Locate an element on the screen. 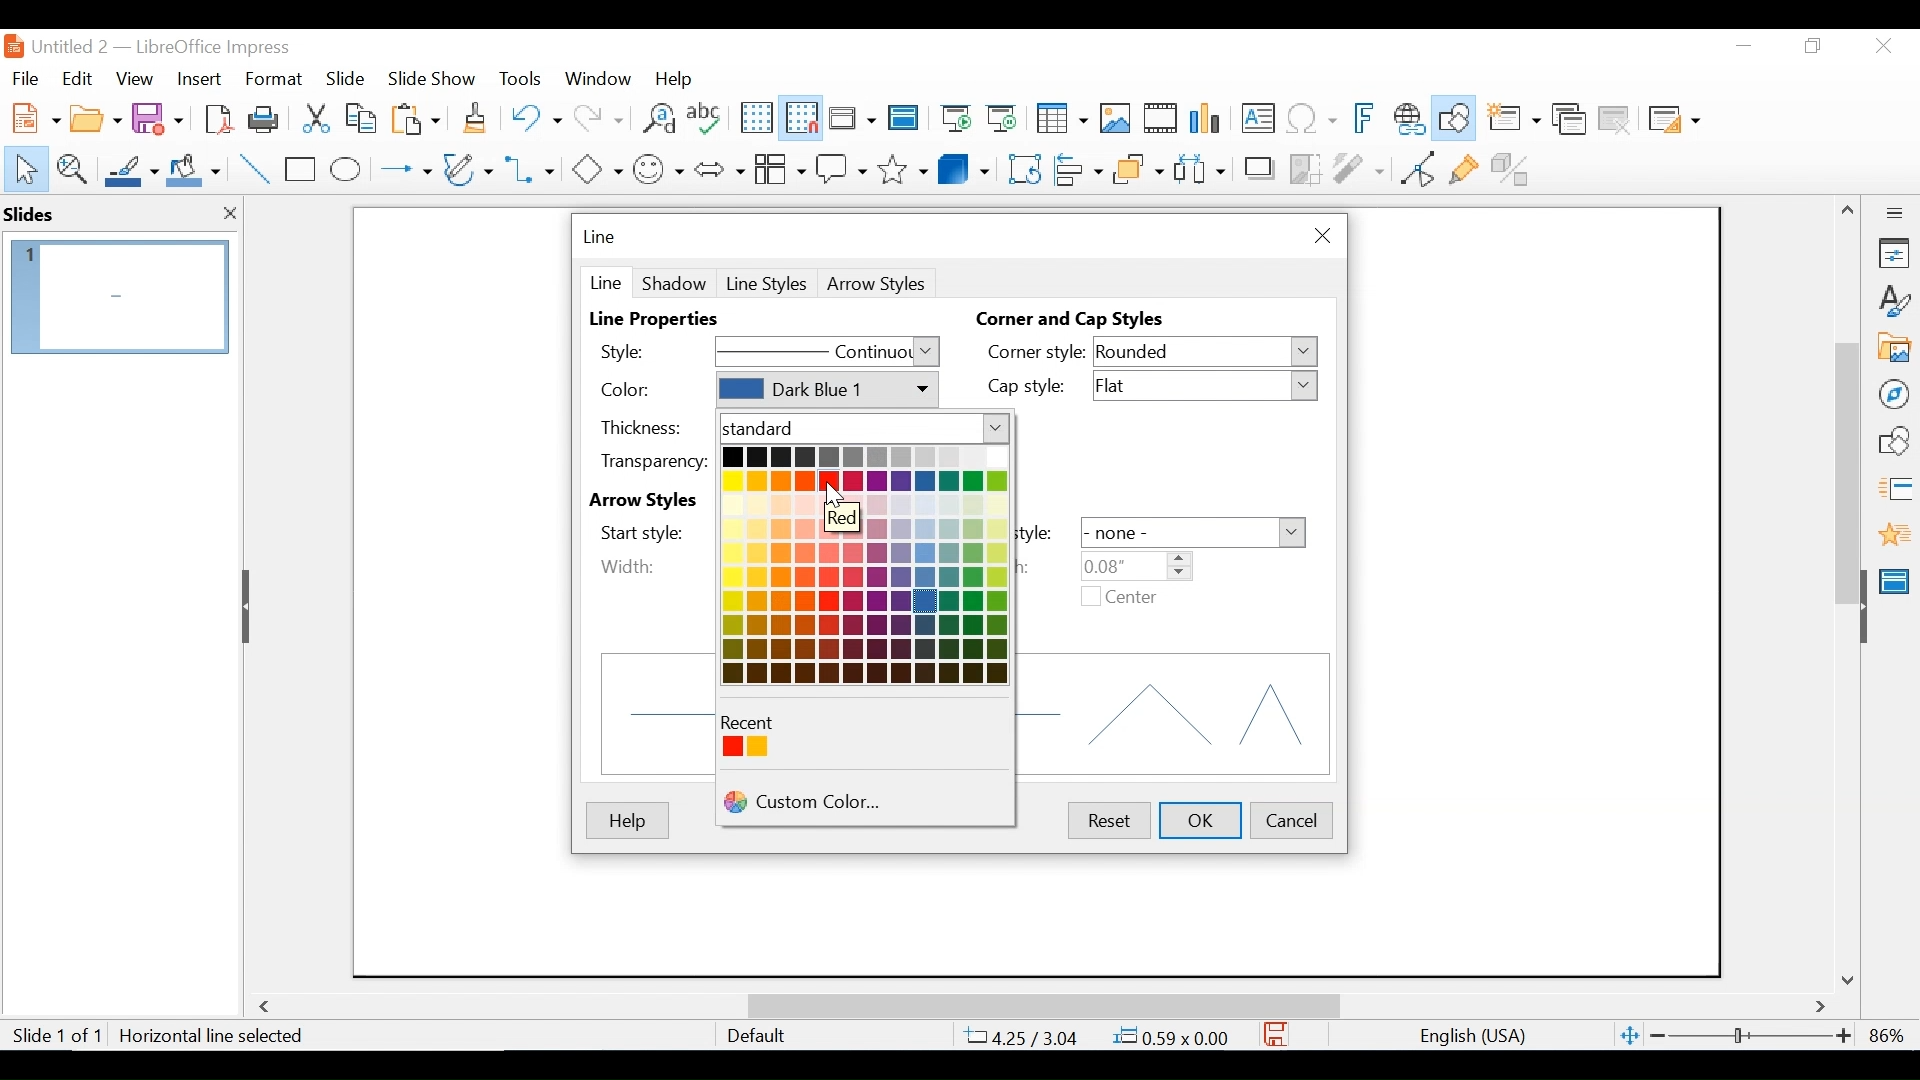  Rectangle is located at coordinates (302, 170).